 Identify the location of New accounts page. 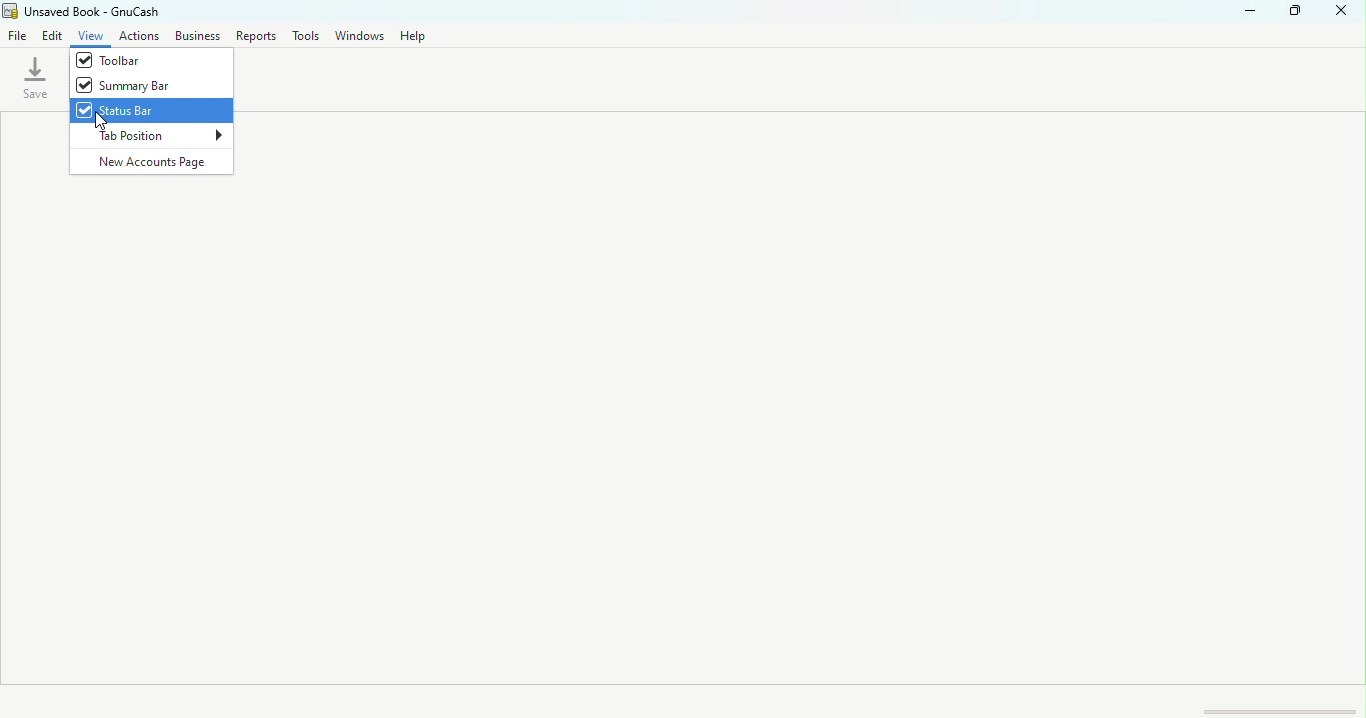
(154, 160).